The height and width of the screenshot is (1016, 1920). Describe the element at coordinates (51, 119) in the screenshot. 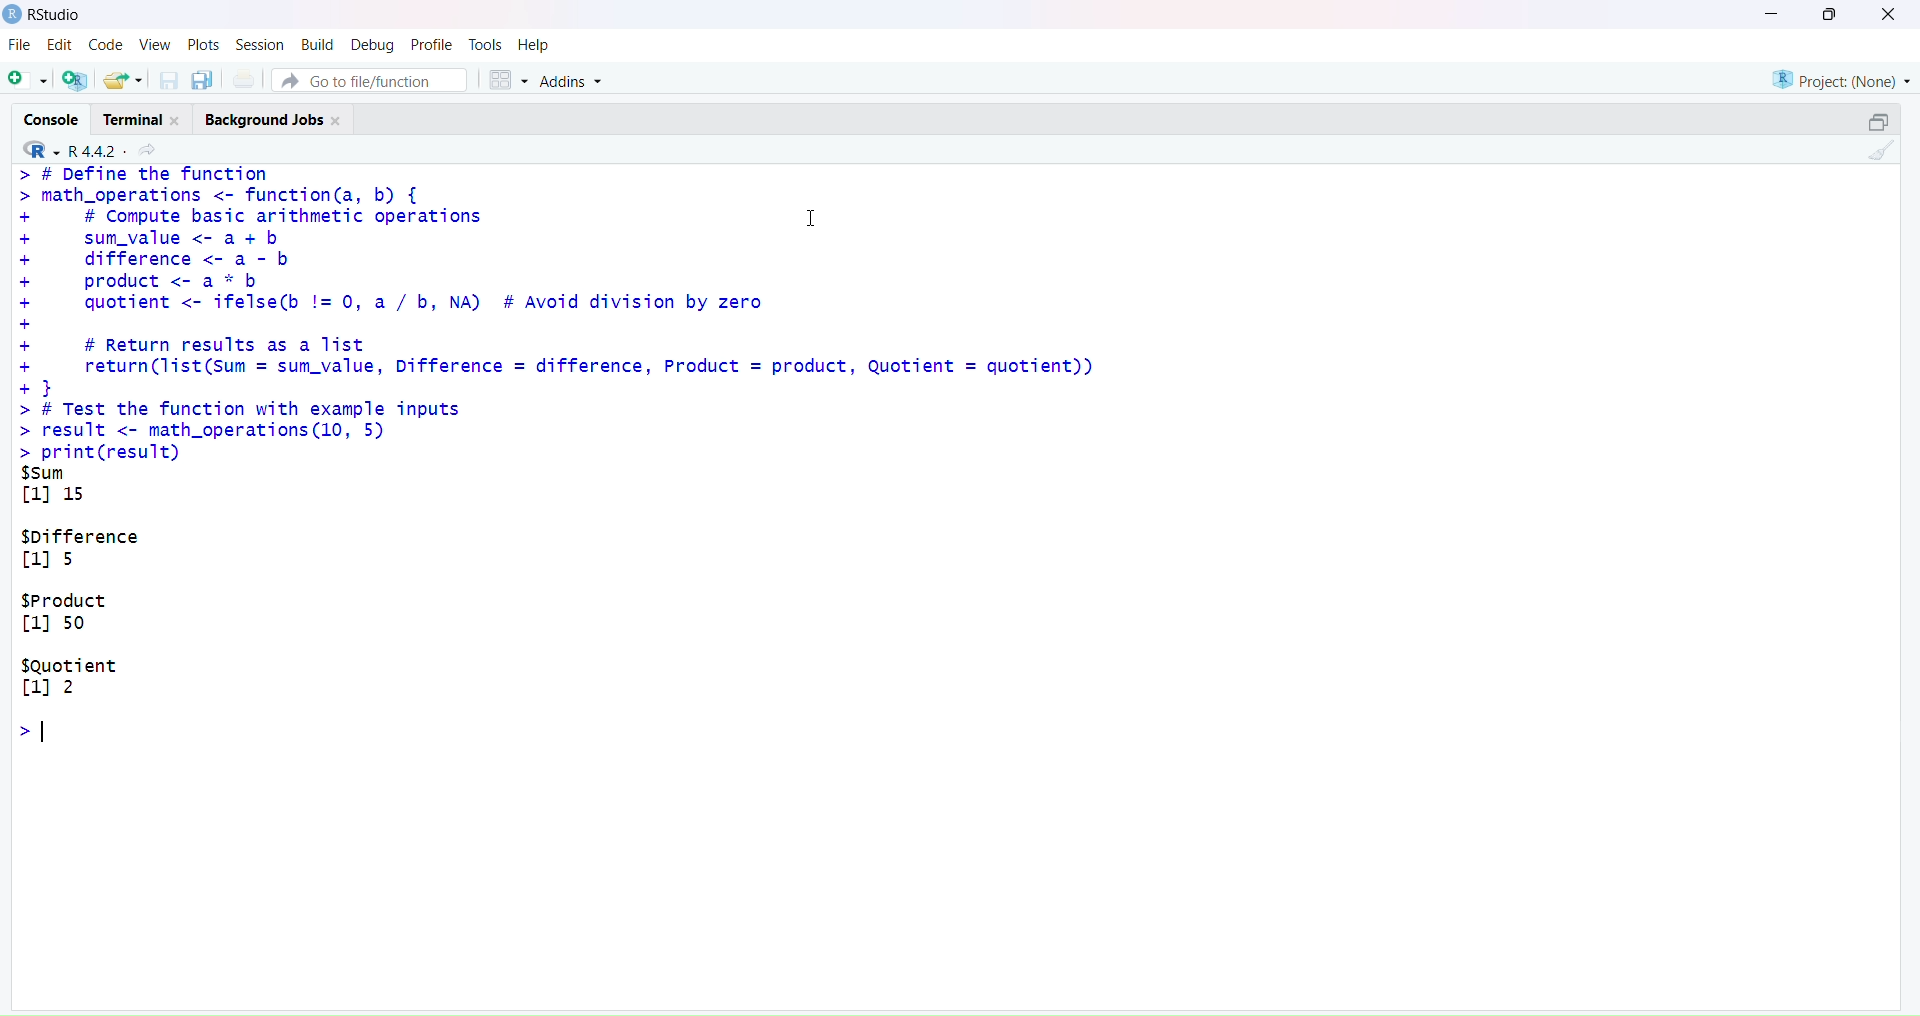

I see `Console` at that location.